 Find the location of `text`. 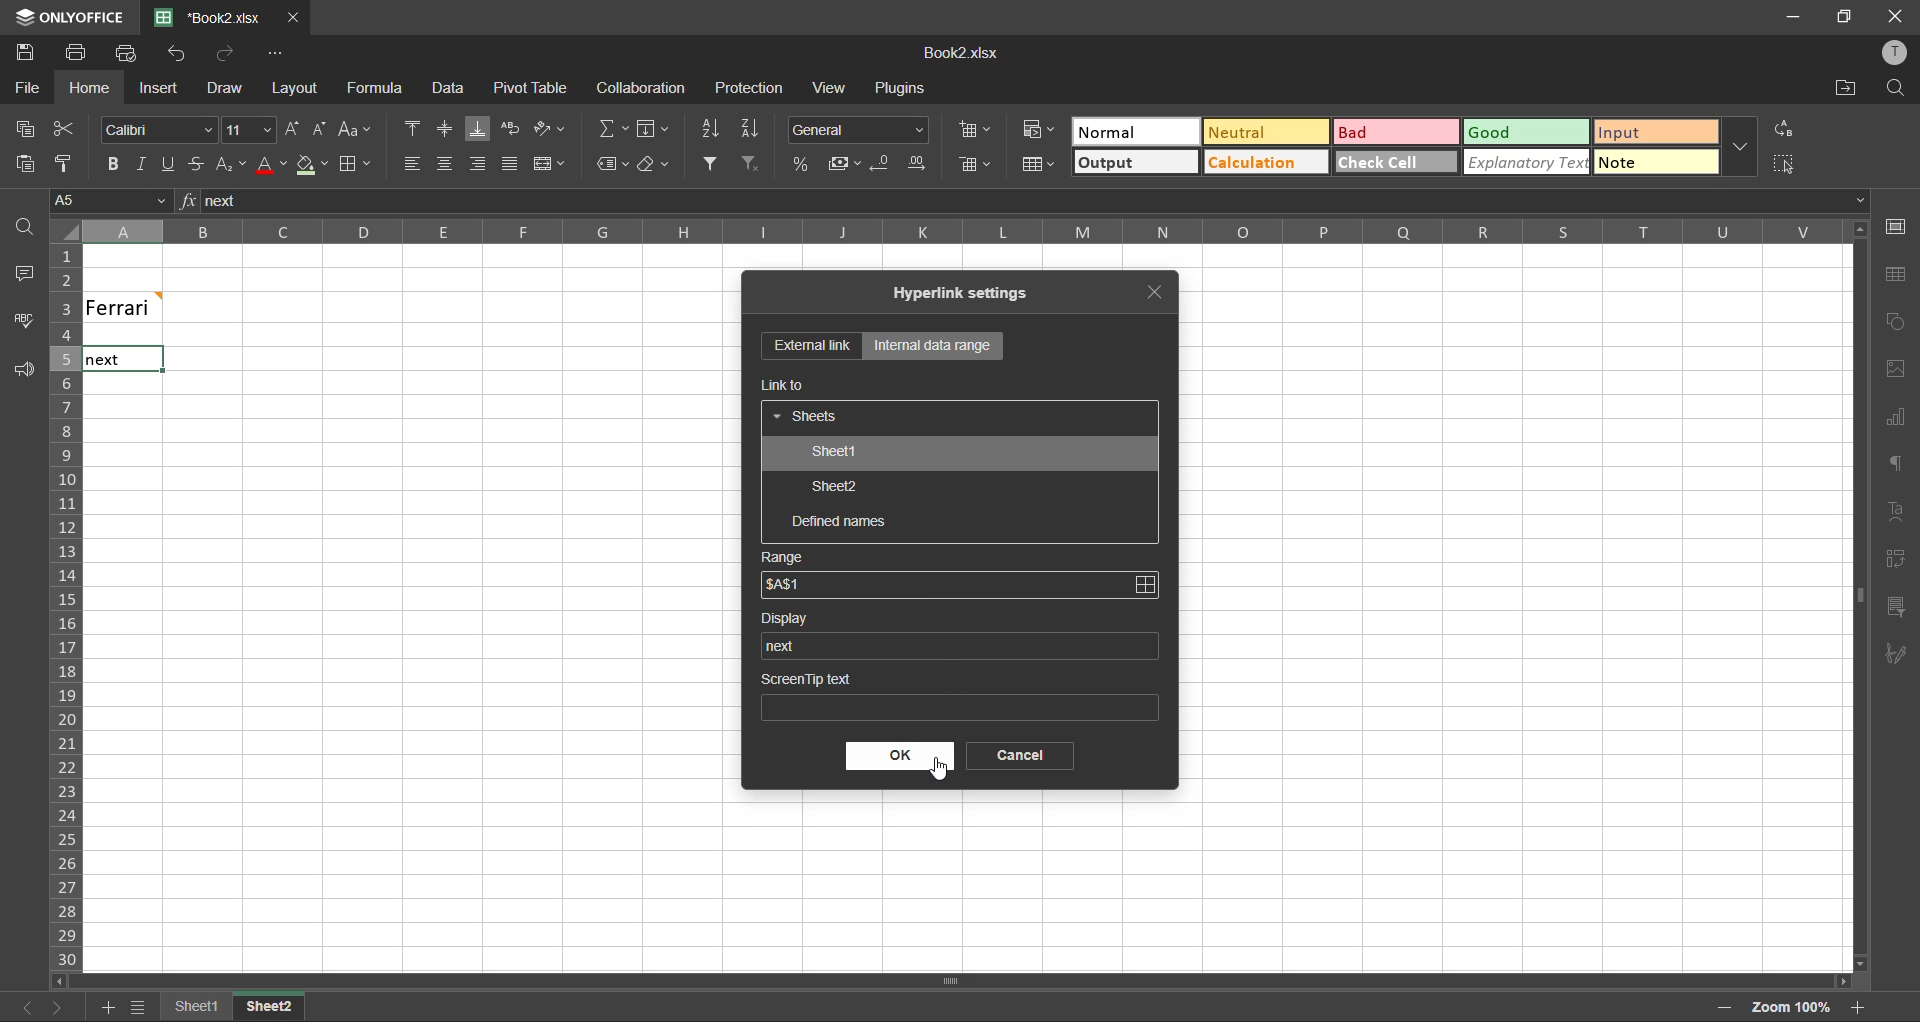

text is located at coordinates (1898, 508).